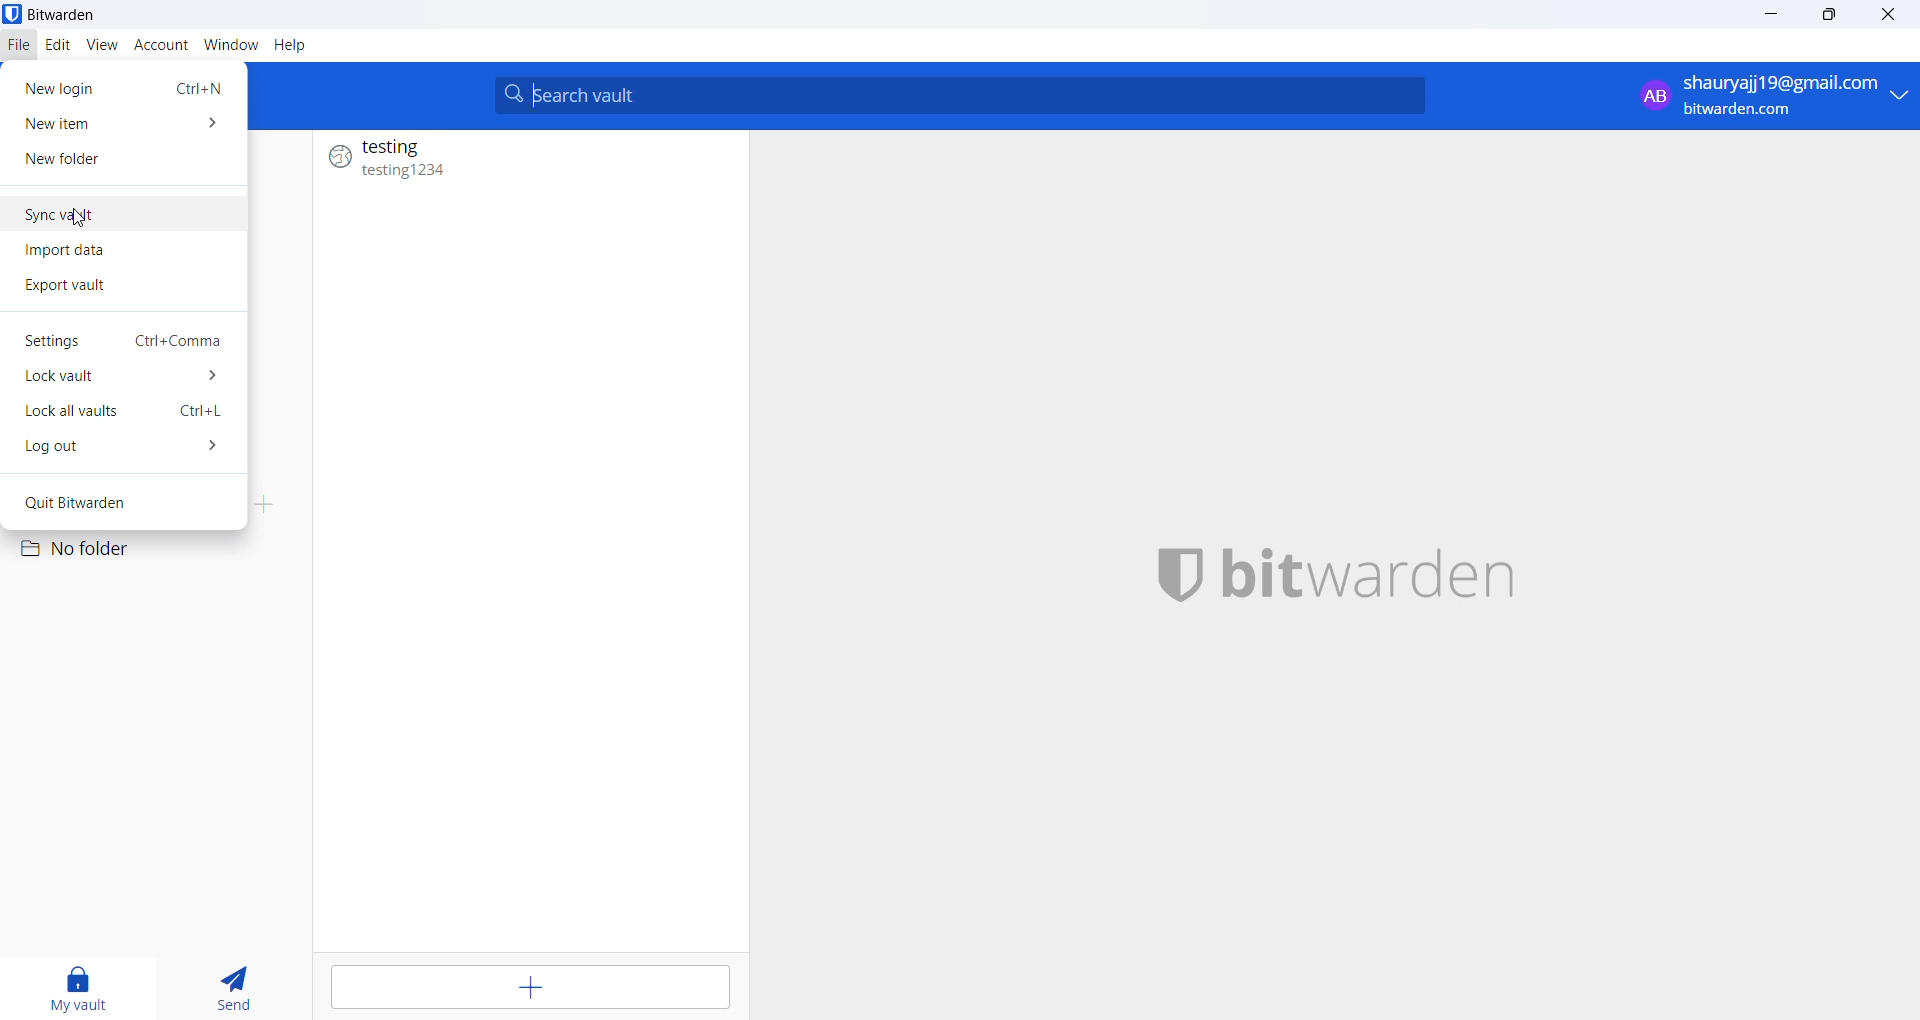  What do you see at coordinates (1767, 18) in the screenshot?
I see `minimize` at bounding box center [1767, 18].